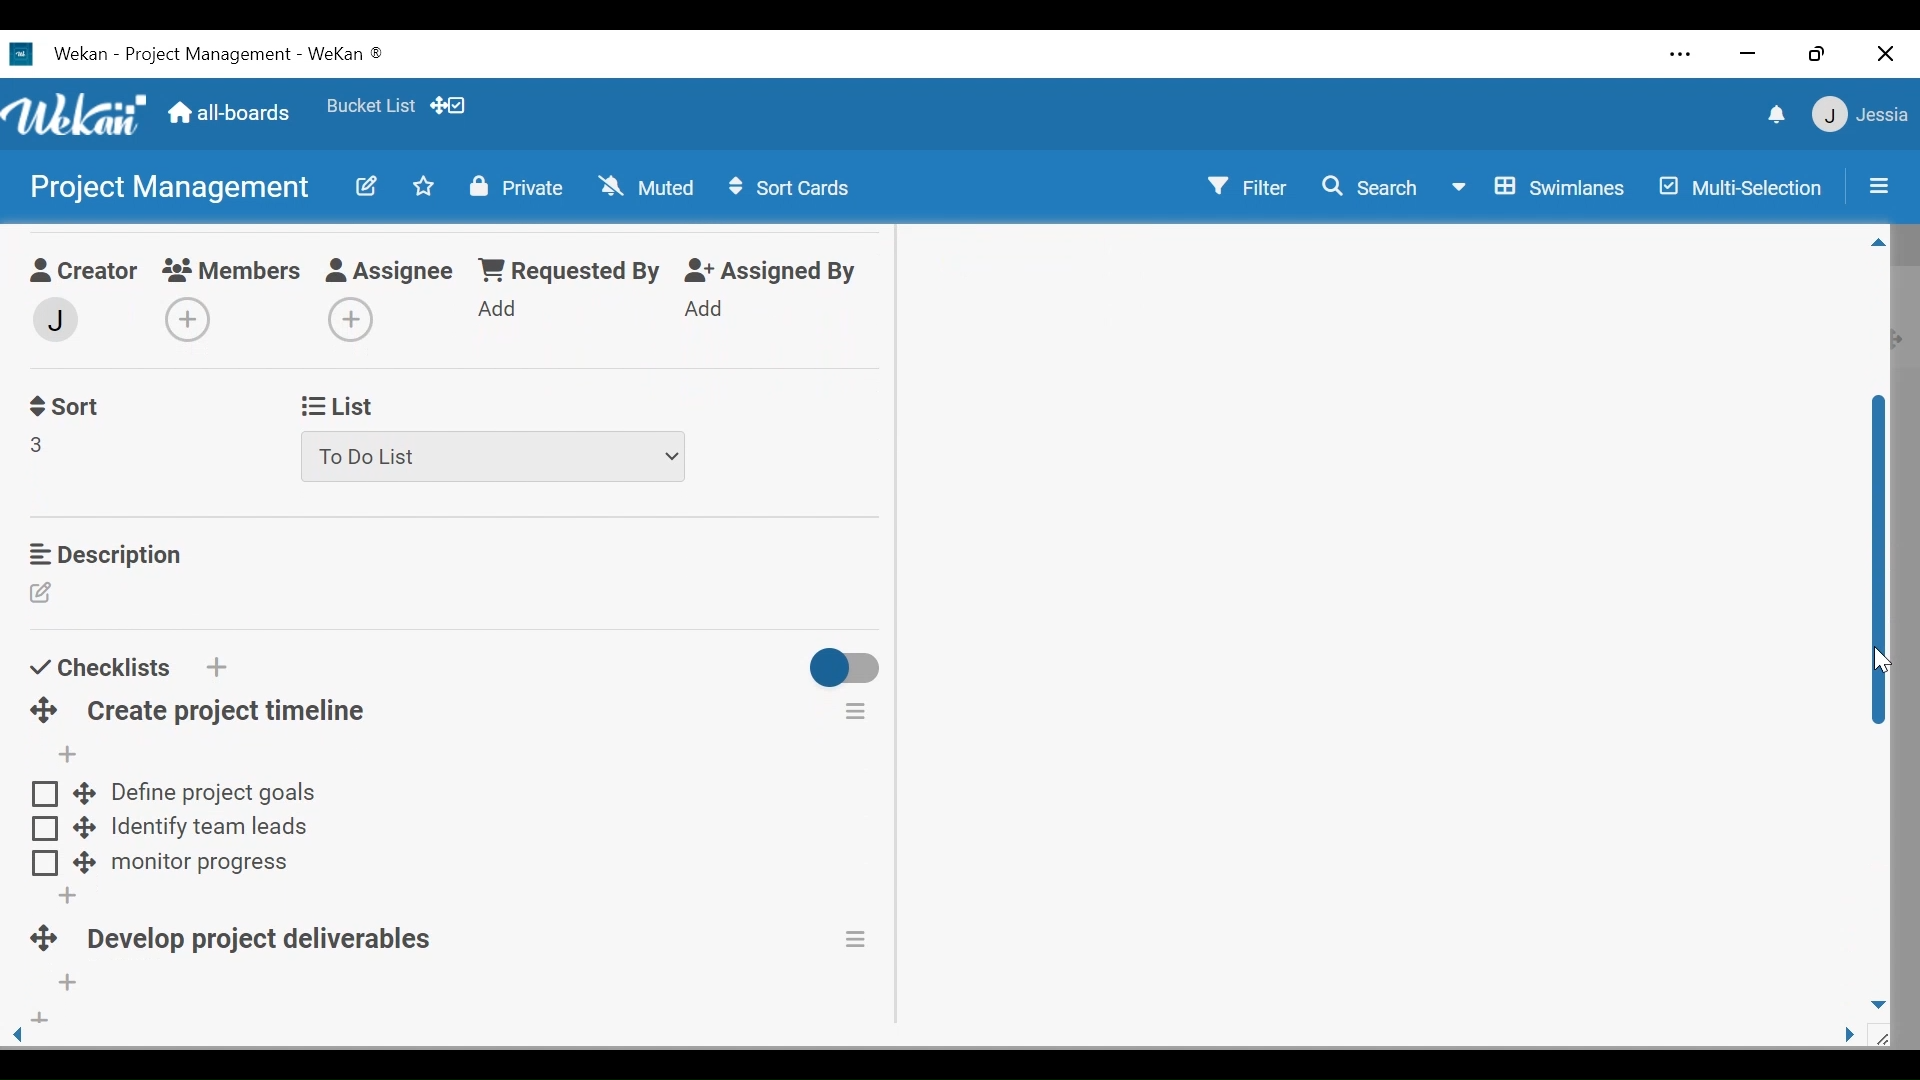 This screenshot has width=1920, height=1080. What do you see at coordinates (515, 188) in the screenshot?
I see `Private` at bounding box center [515, 188].